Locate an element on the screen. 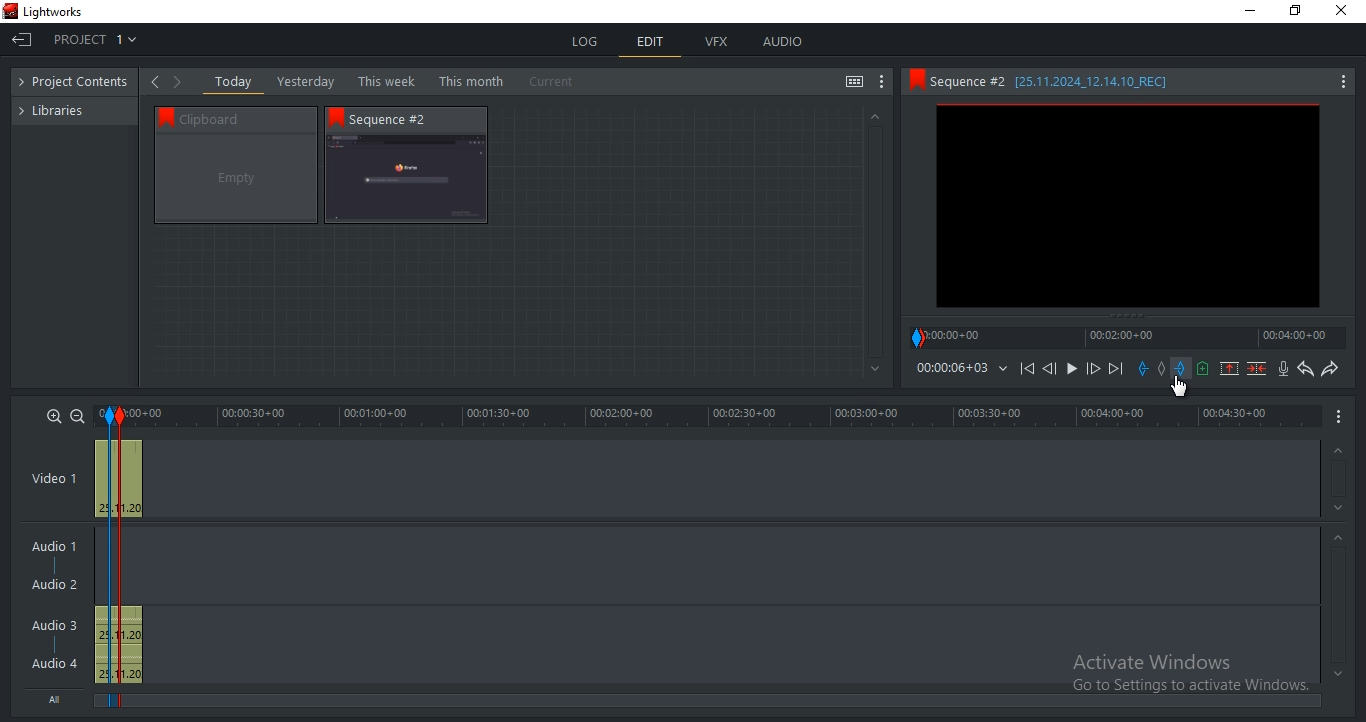 The height and width of the screenshot is (722, 1366). Sequence 2 details is located at coordinates (1068, 81).